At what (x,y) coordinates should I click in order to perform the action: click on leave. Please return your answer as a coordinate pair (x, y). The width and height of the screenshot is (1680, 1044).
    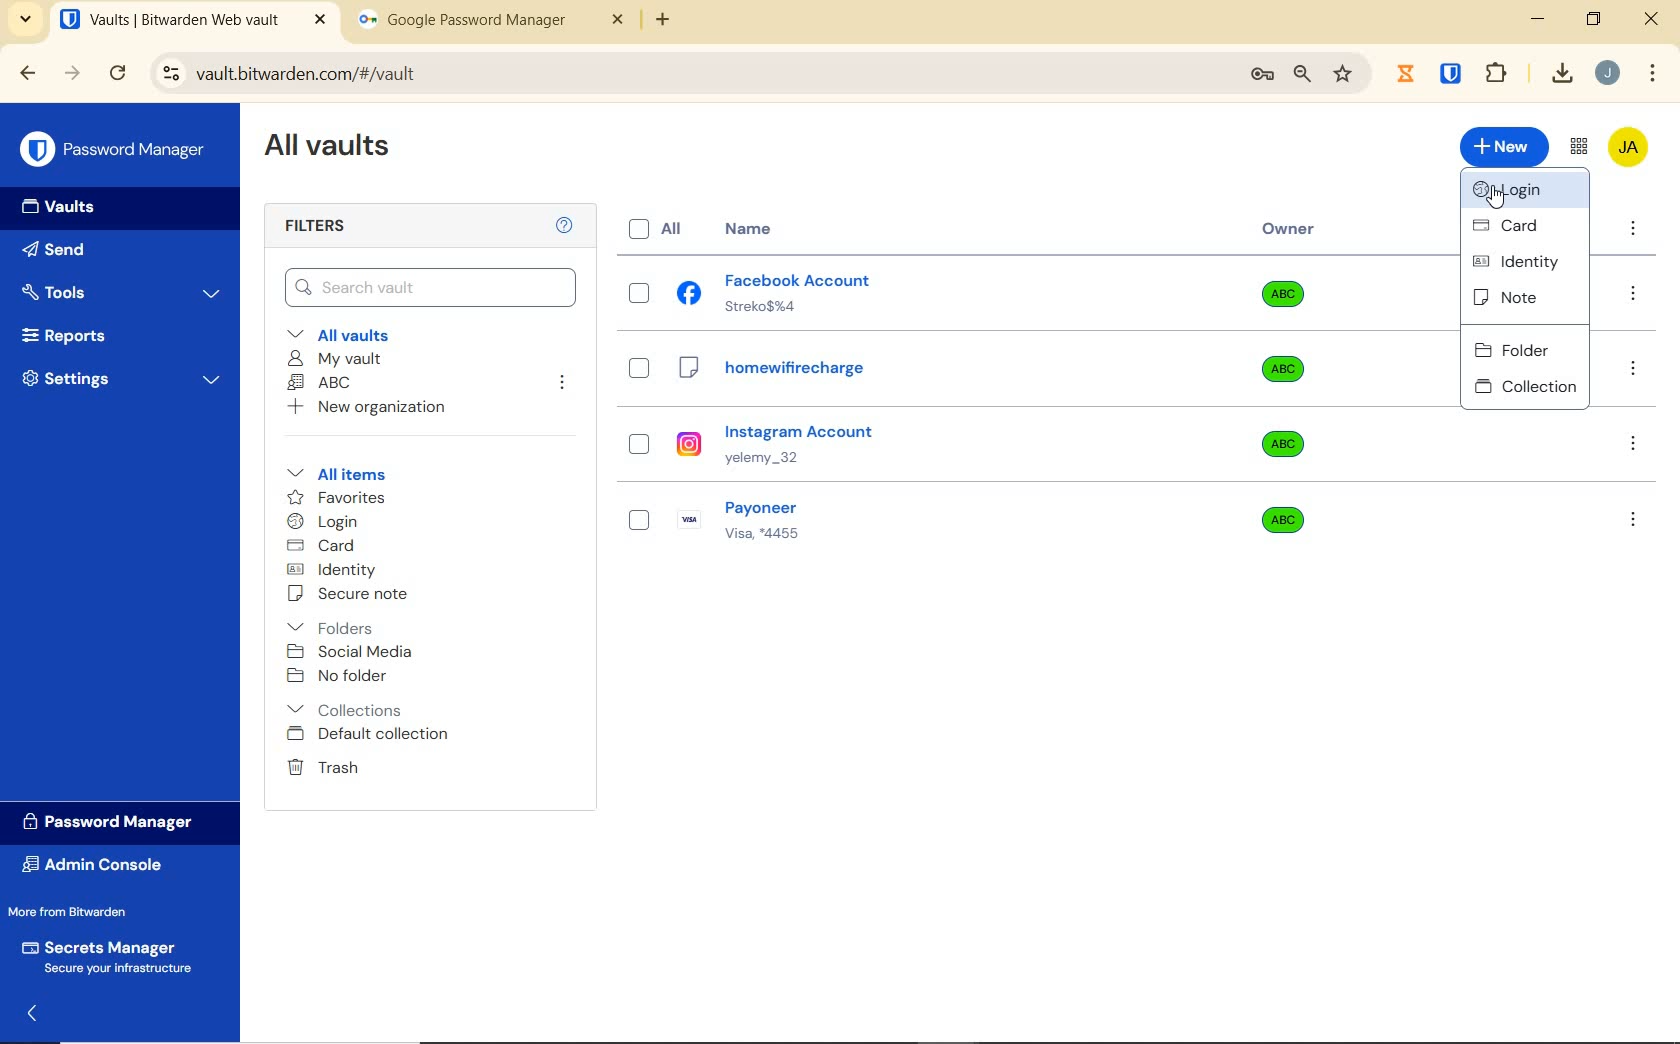
    Looking at the image, I should click on (561, 384).